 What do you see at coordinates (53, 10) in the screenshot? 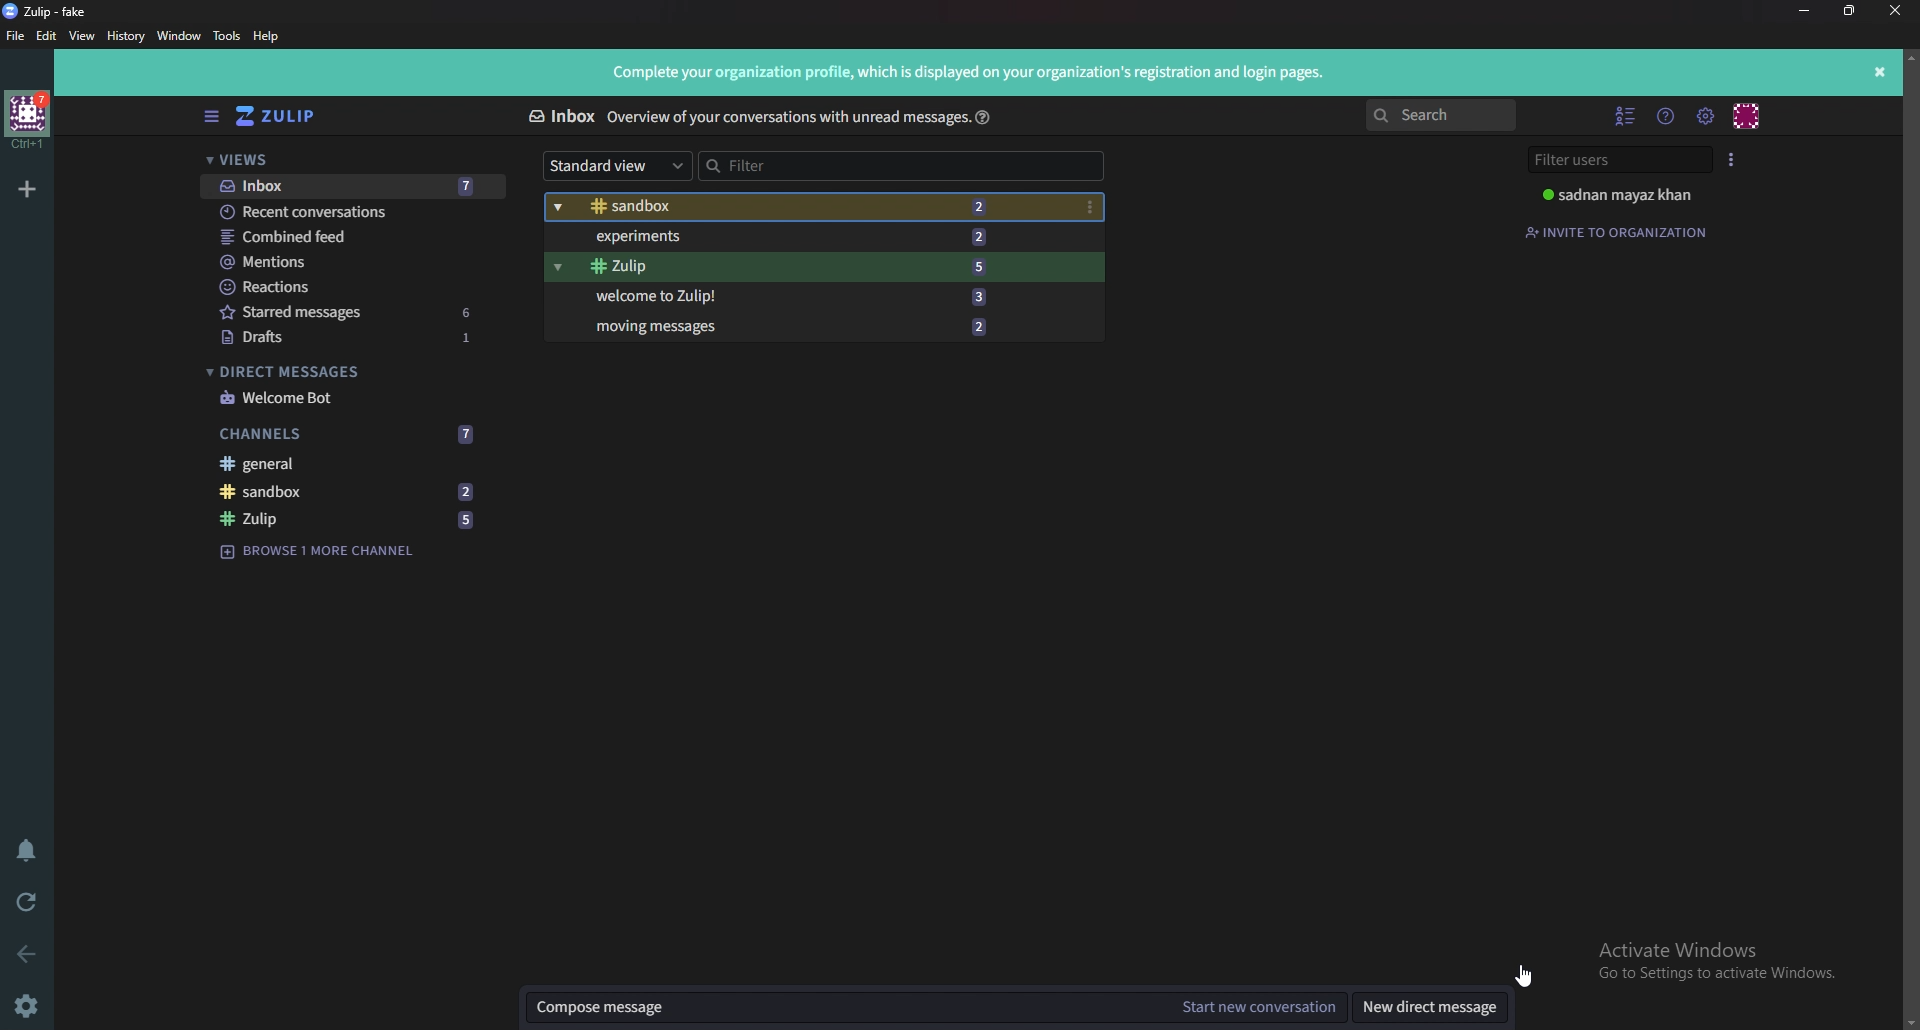
I see `zulip` at bounding box center [53, 10].